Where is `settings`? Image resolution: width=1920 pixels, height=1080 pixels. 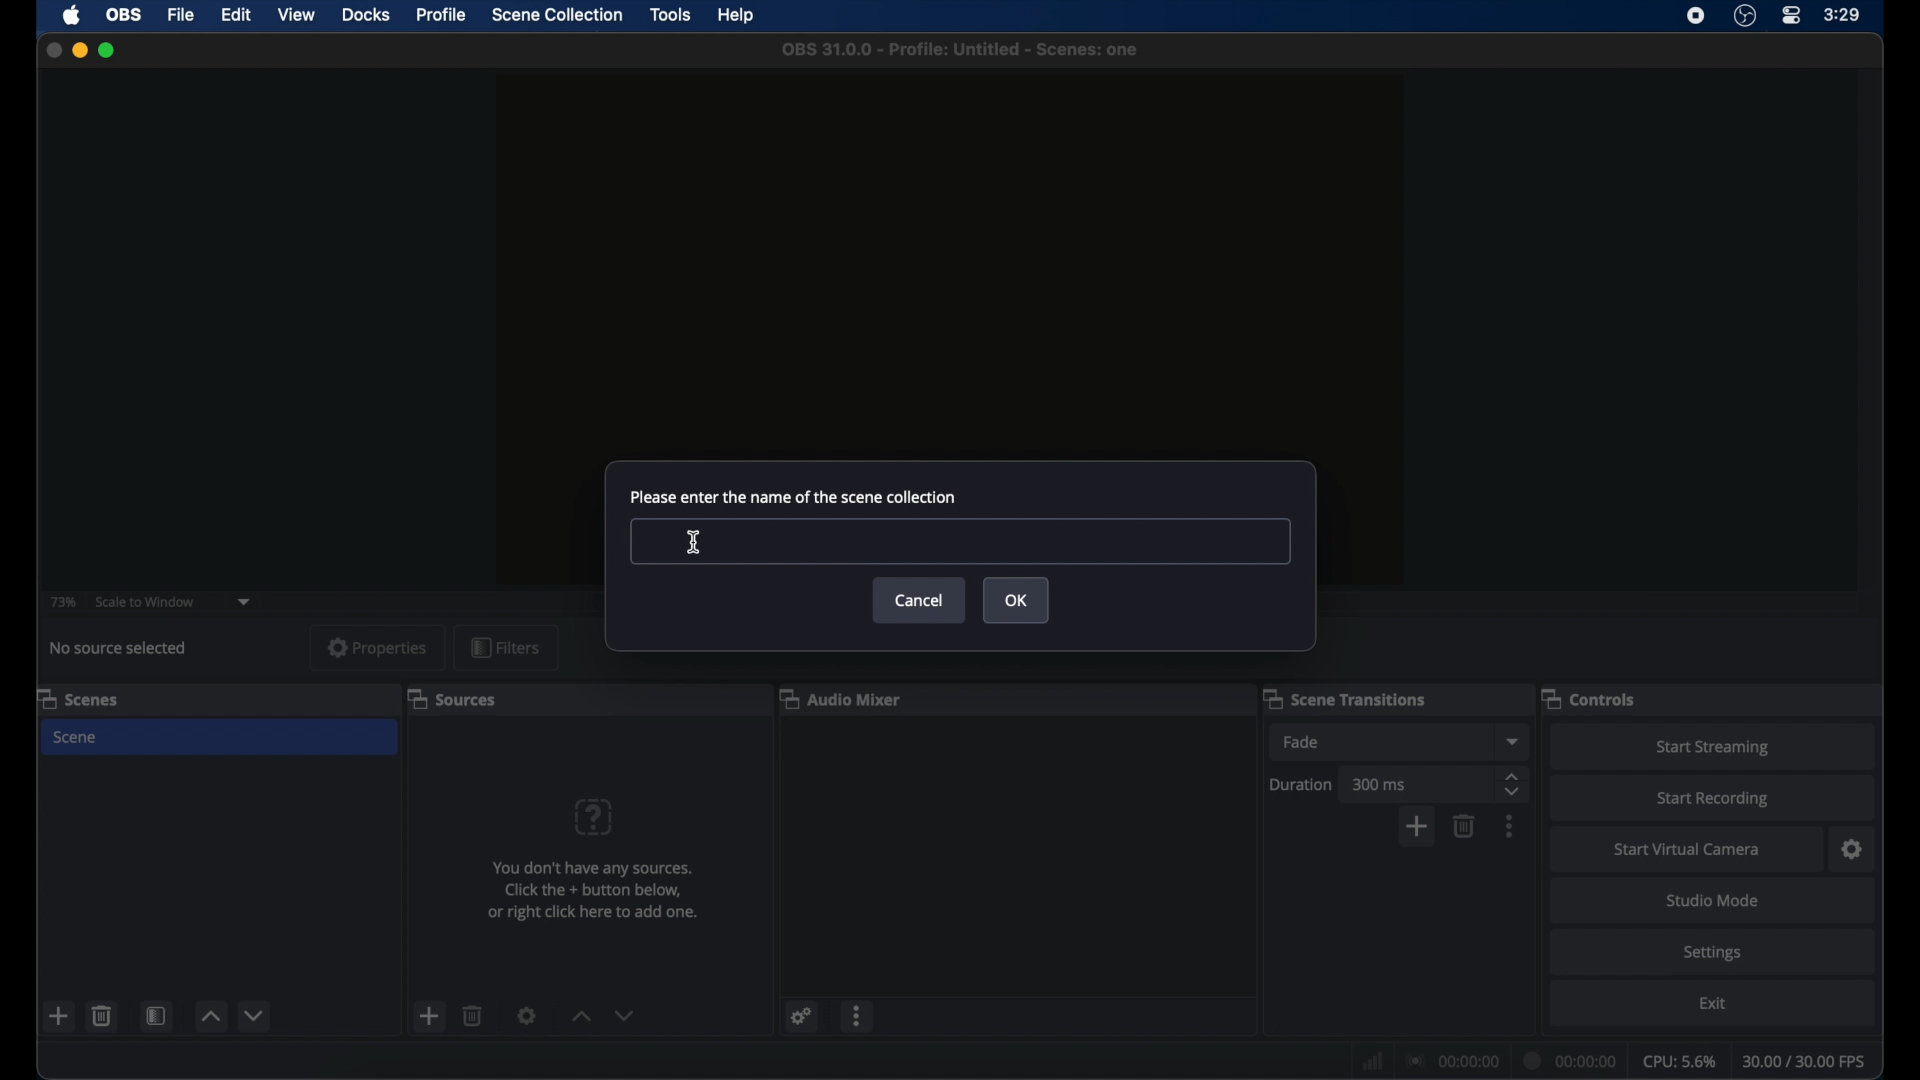 settings is located at coordinates (799, 1015).